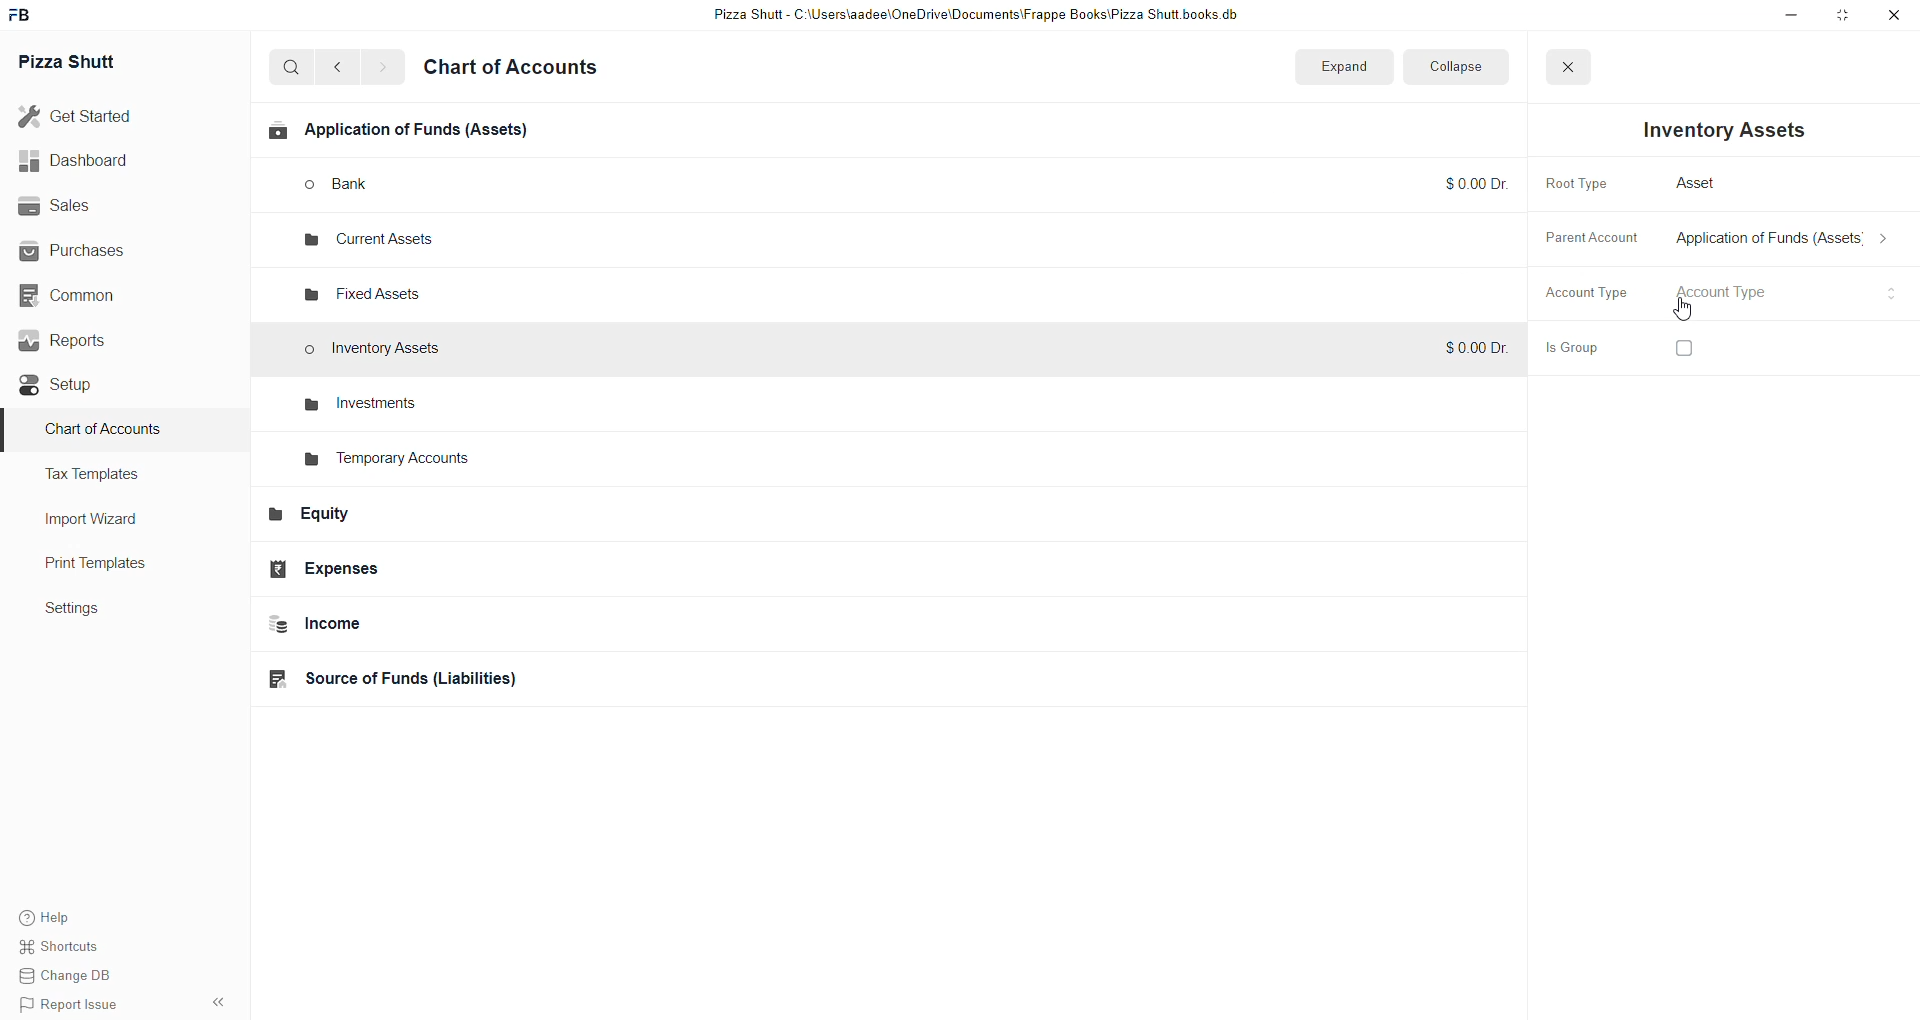 This screenshot has height=1020, width=1920. Describe the element at coordinates (524, 70) in the screenshot. I see `Chart of accounts` at that location.